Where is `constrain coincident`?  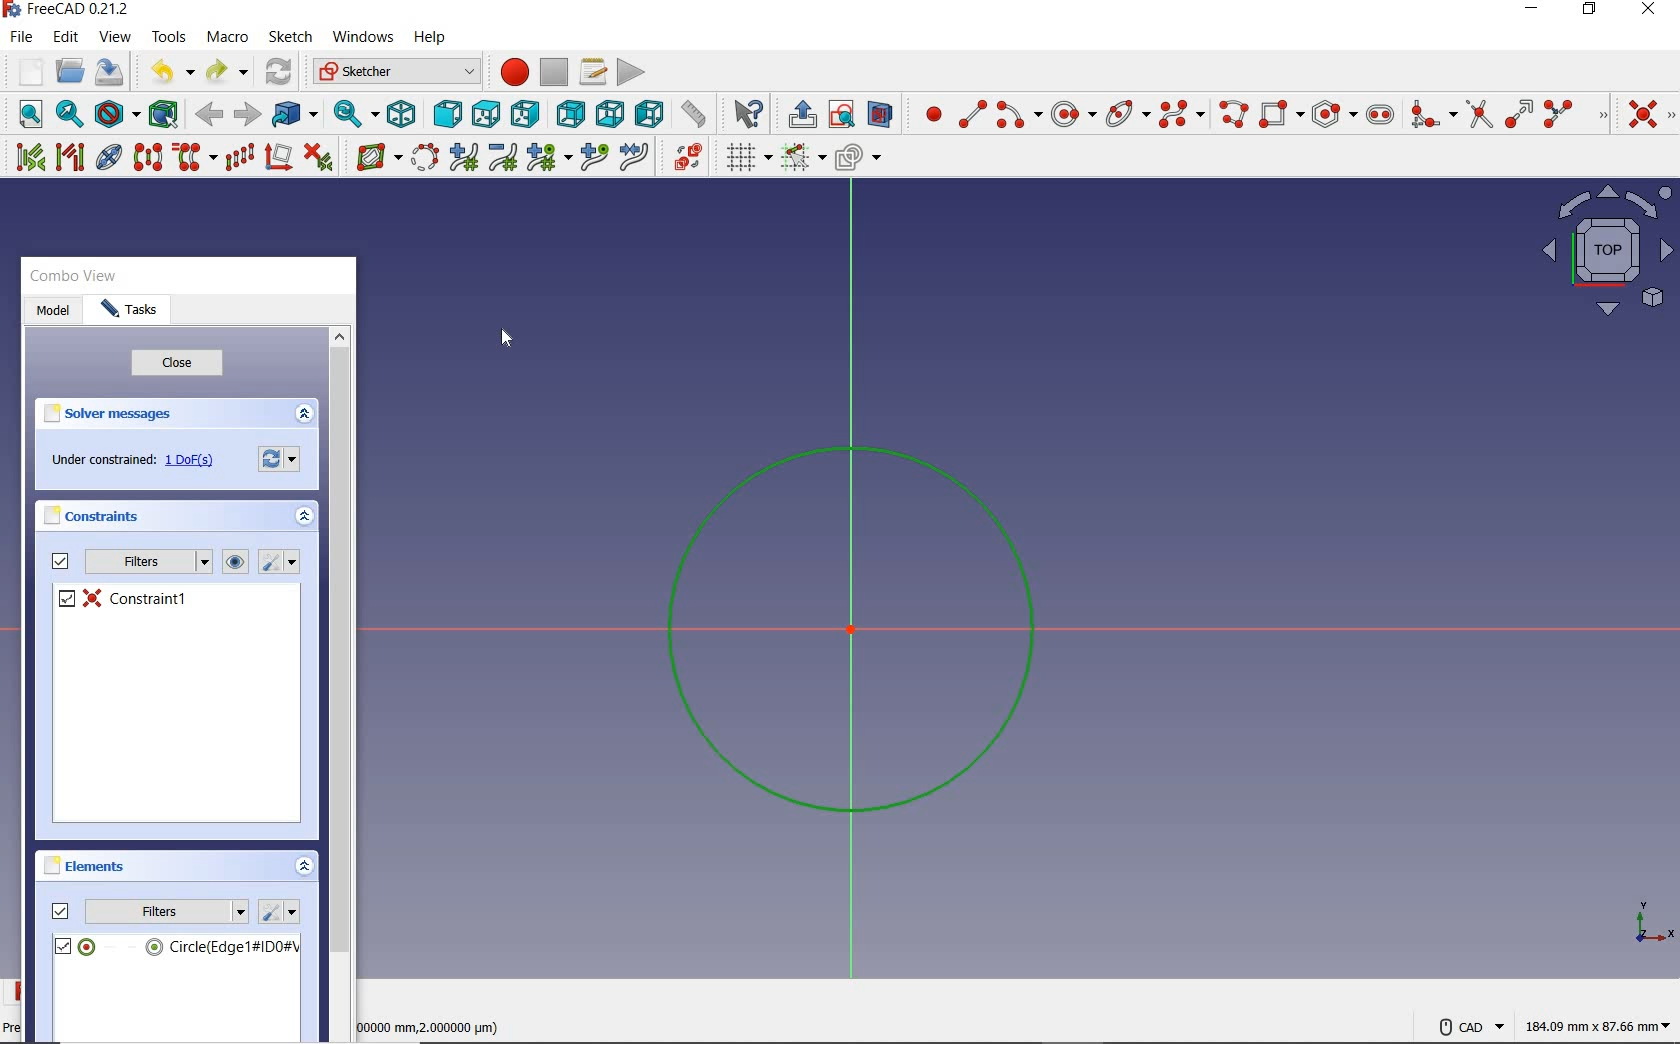
constrain coincident is located at coordinates (1647, 113).